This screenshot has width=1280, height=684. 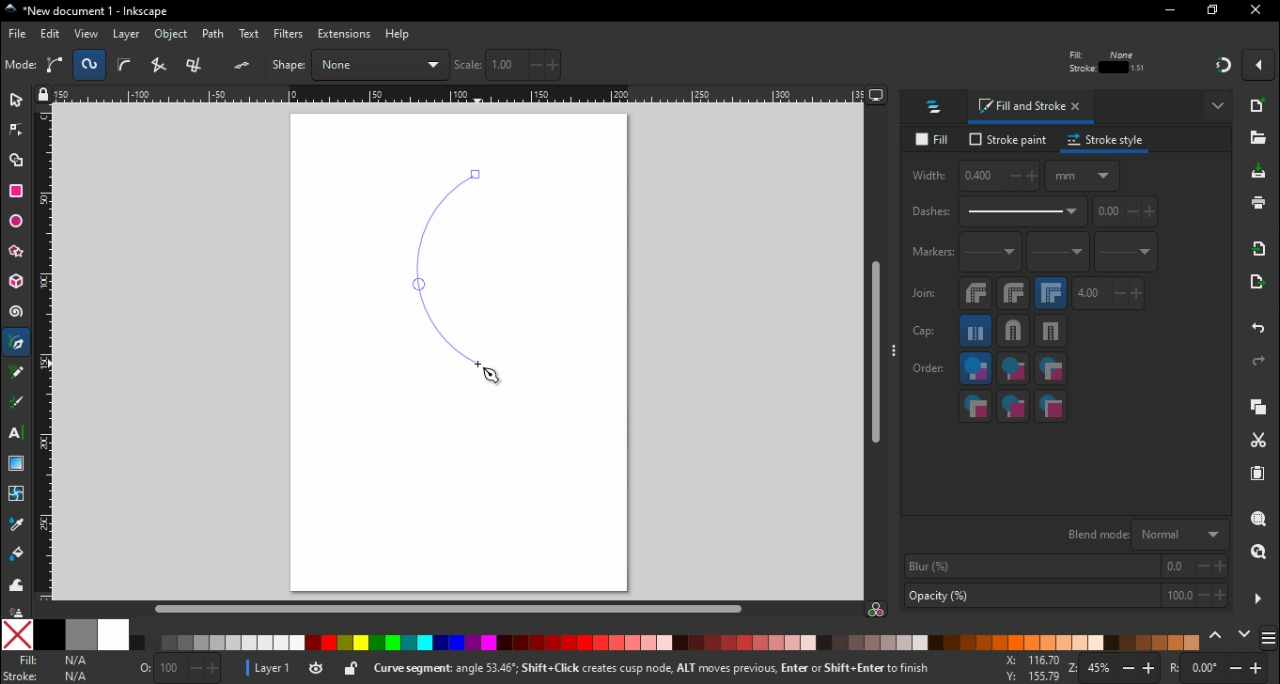 What do you see at coordinates (17, 104) in the screenshot?
I see `selector tool` at bounding box center [17, 104].